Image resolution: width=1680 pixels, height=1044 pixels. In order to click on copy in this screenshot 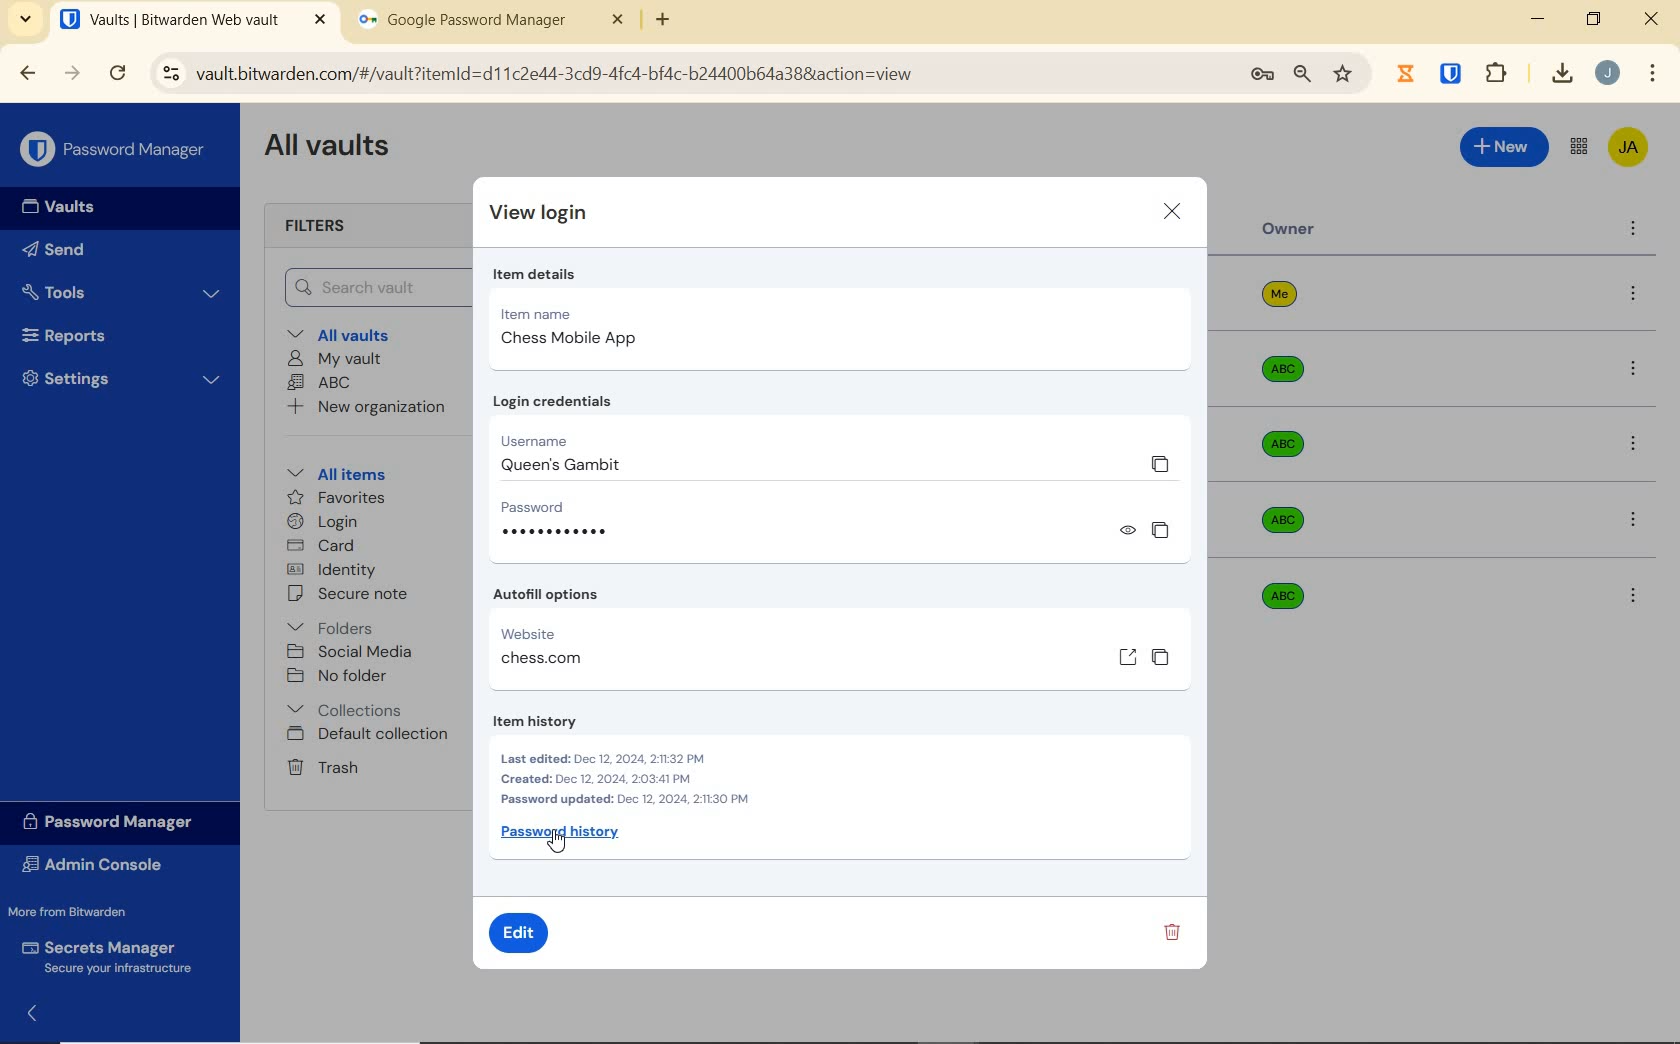, I will do `click(1159, 530)`.